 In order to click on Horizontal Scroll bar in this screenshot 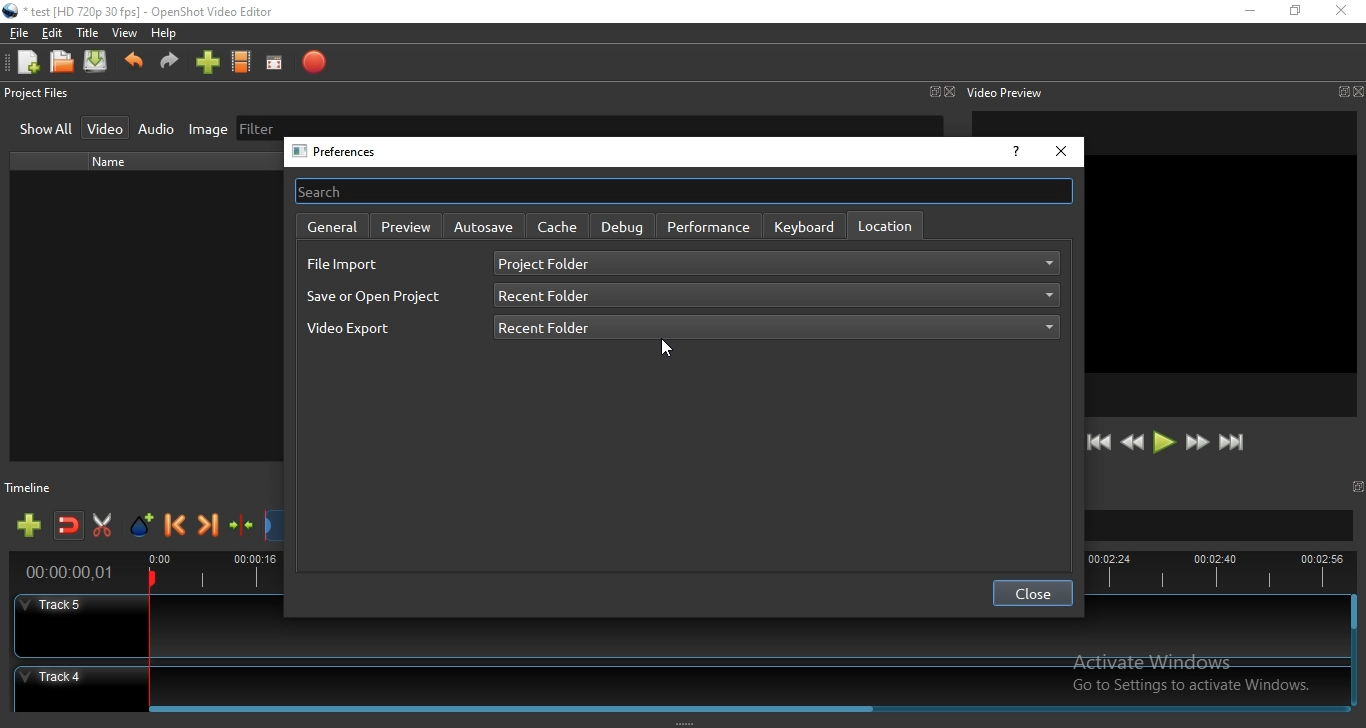, I will do `click(748, 706)`.